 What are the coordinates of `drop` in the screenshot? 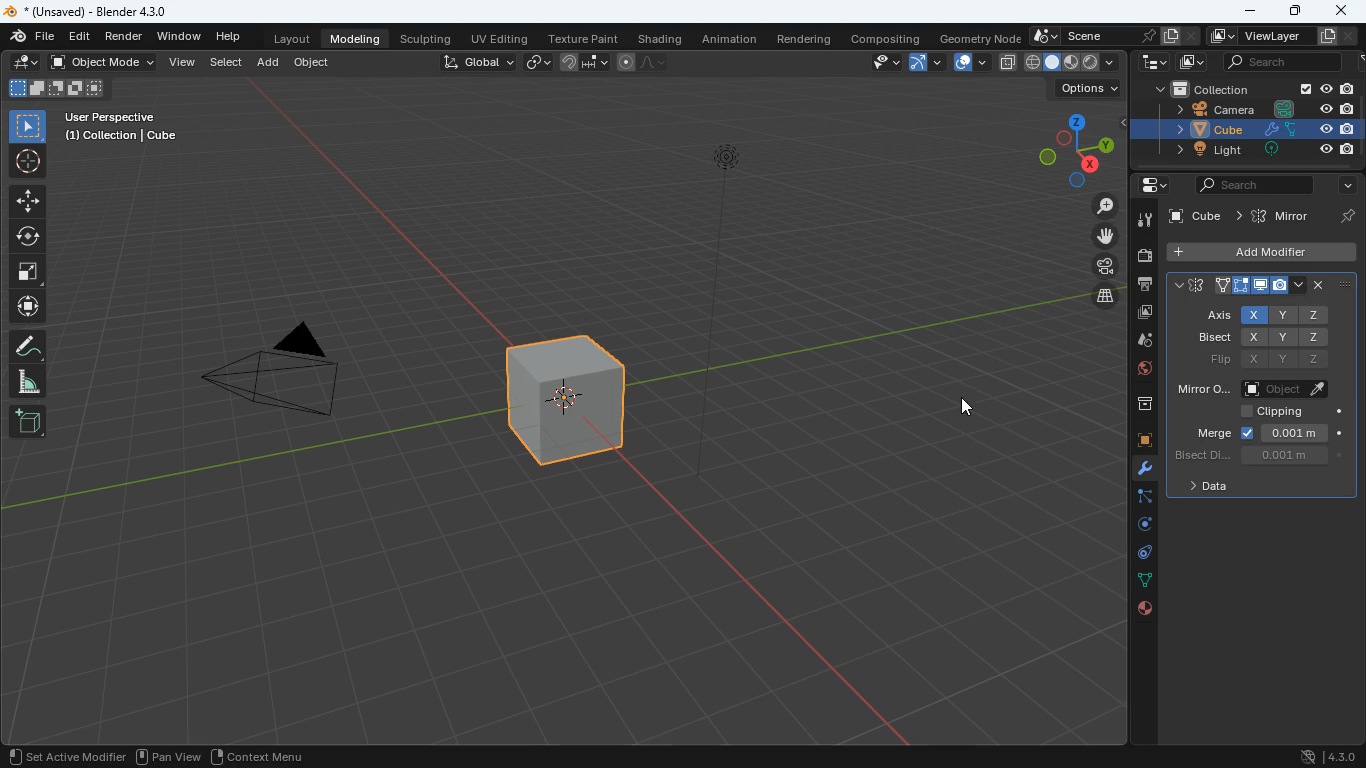 It's located at (1137, 341).